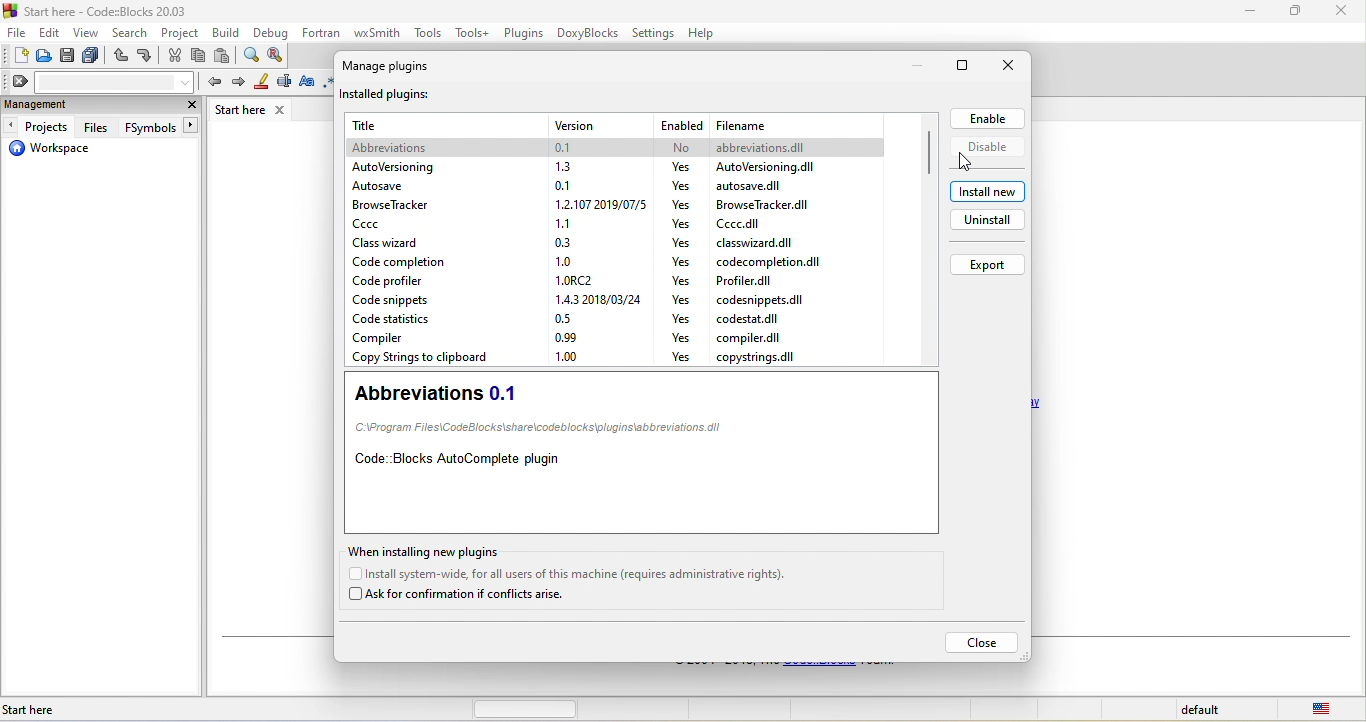  I want to click on file, so click(756, 242).